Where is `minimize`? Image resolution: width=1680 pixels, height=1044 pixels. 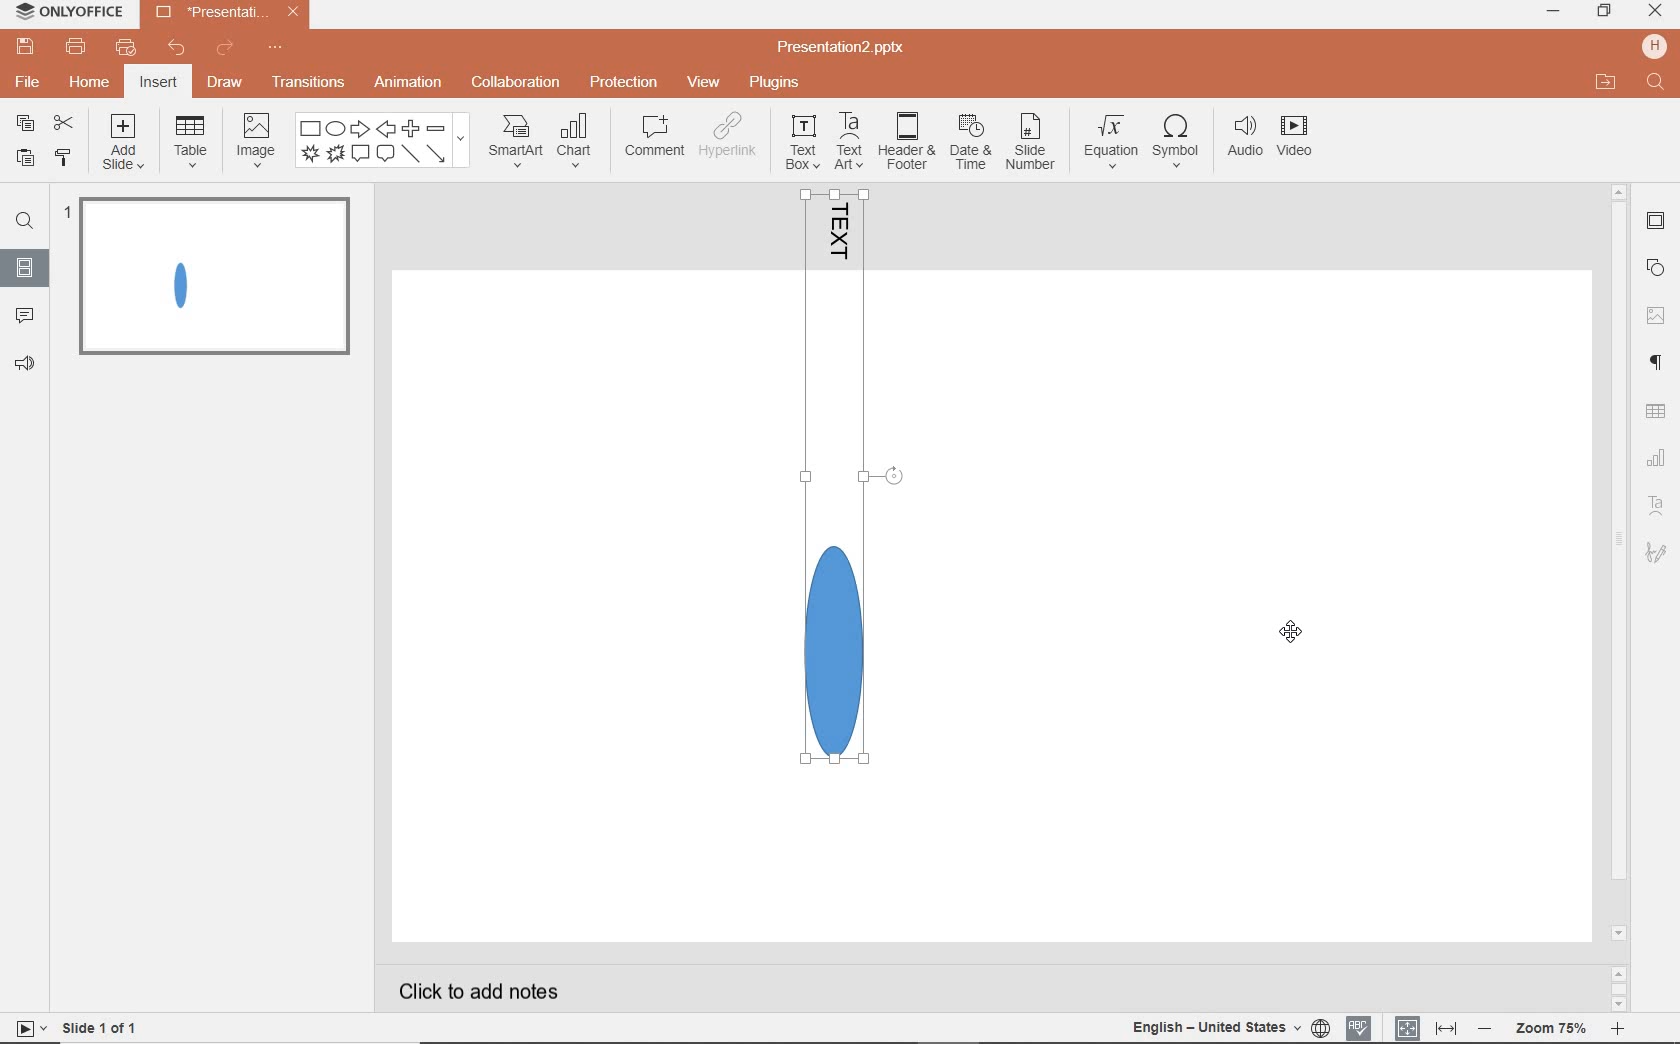
minimize is located at coordinates (1552, 12).